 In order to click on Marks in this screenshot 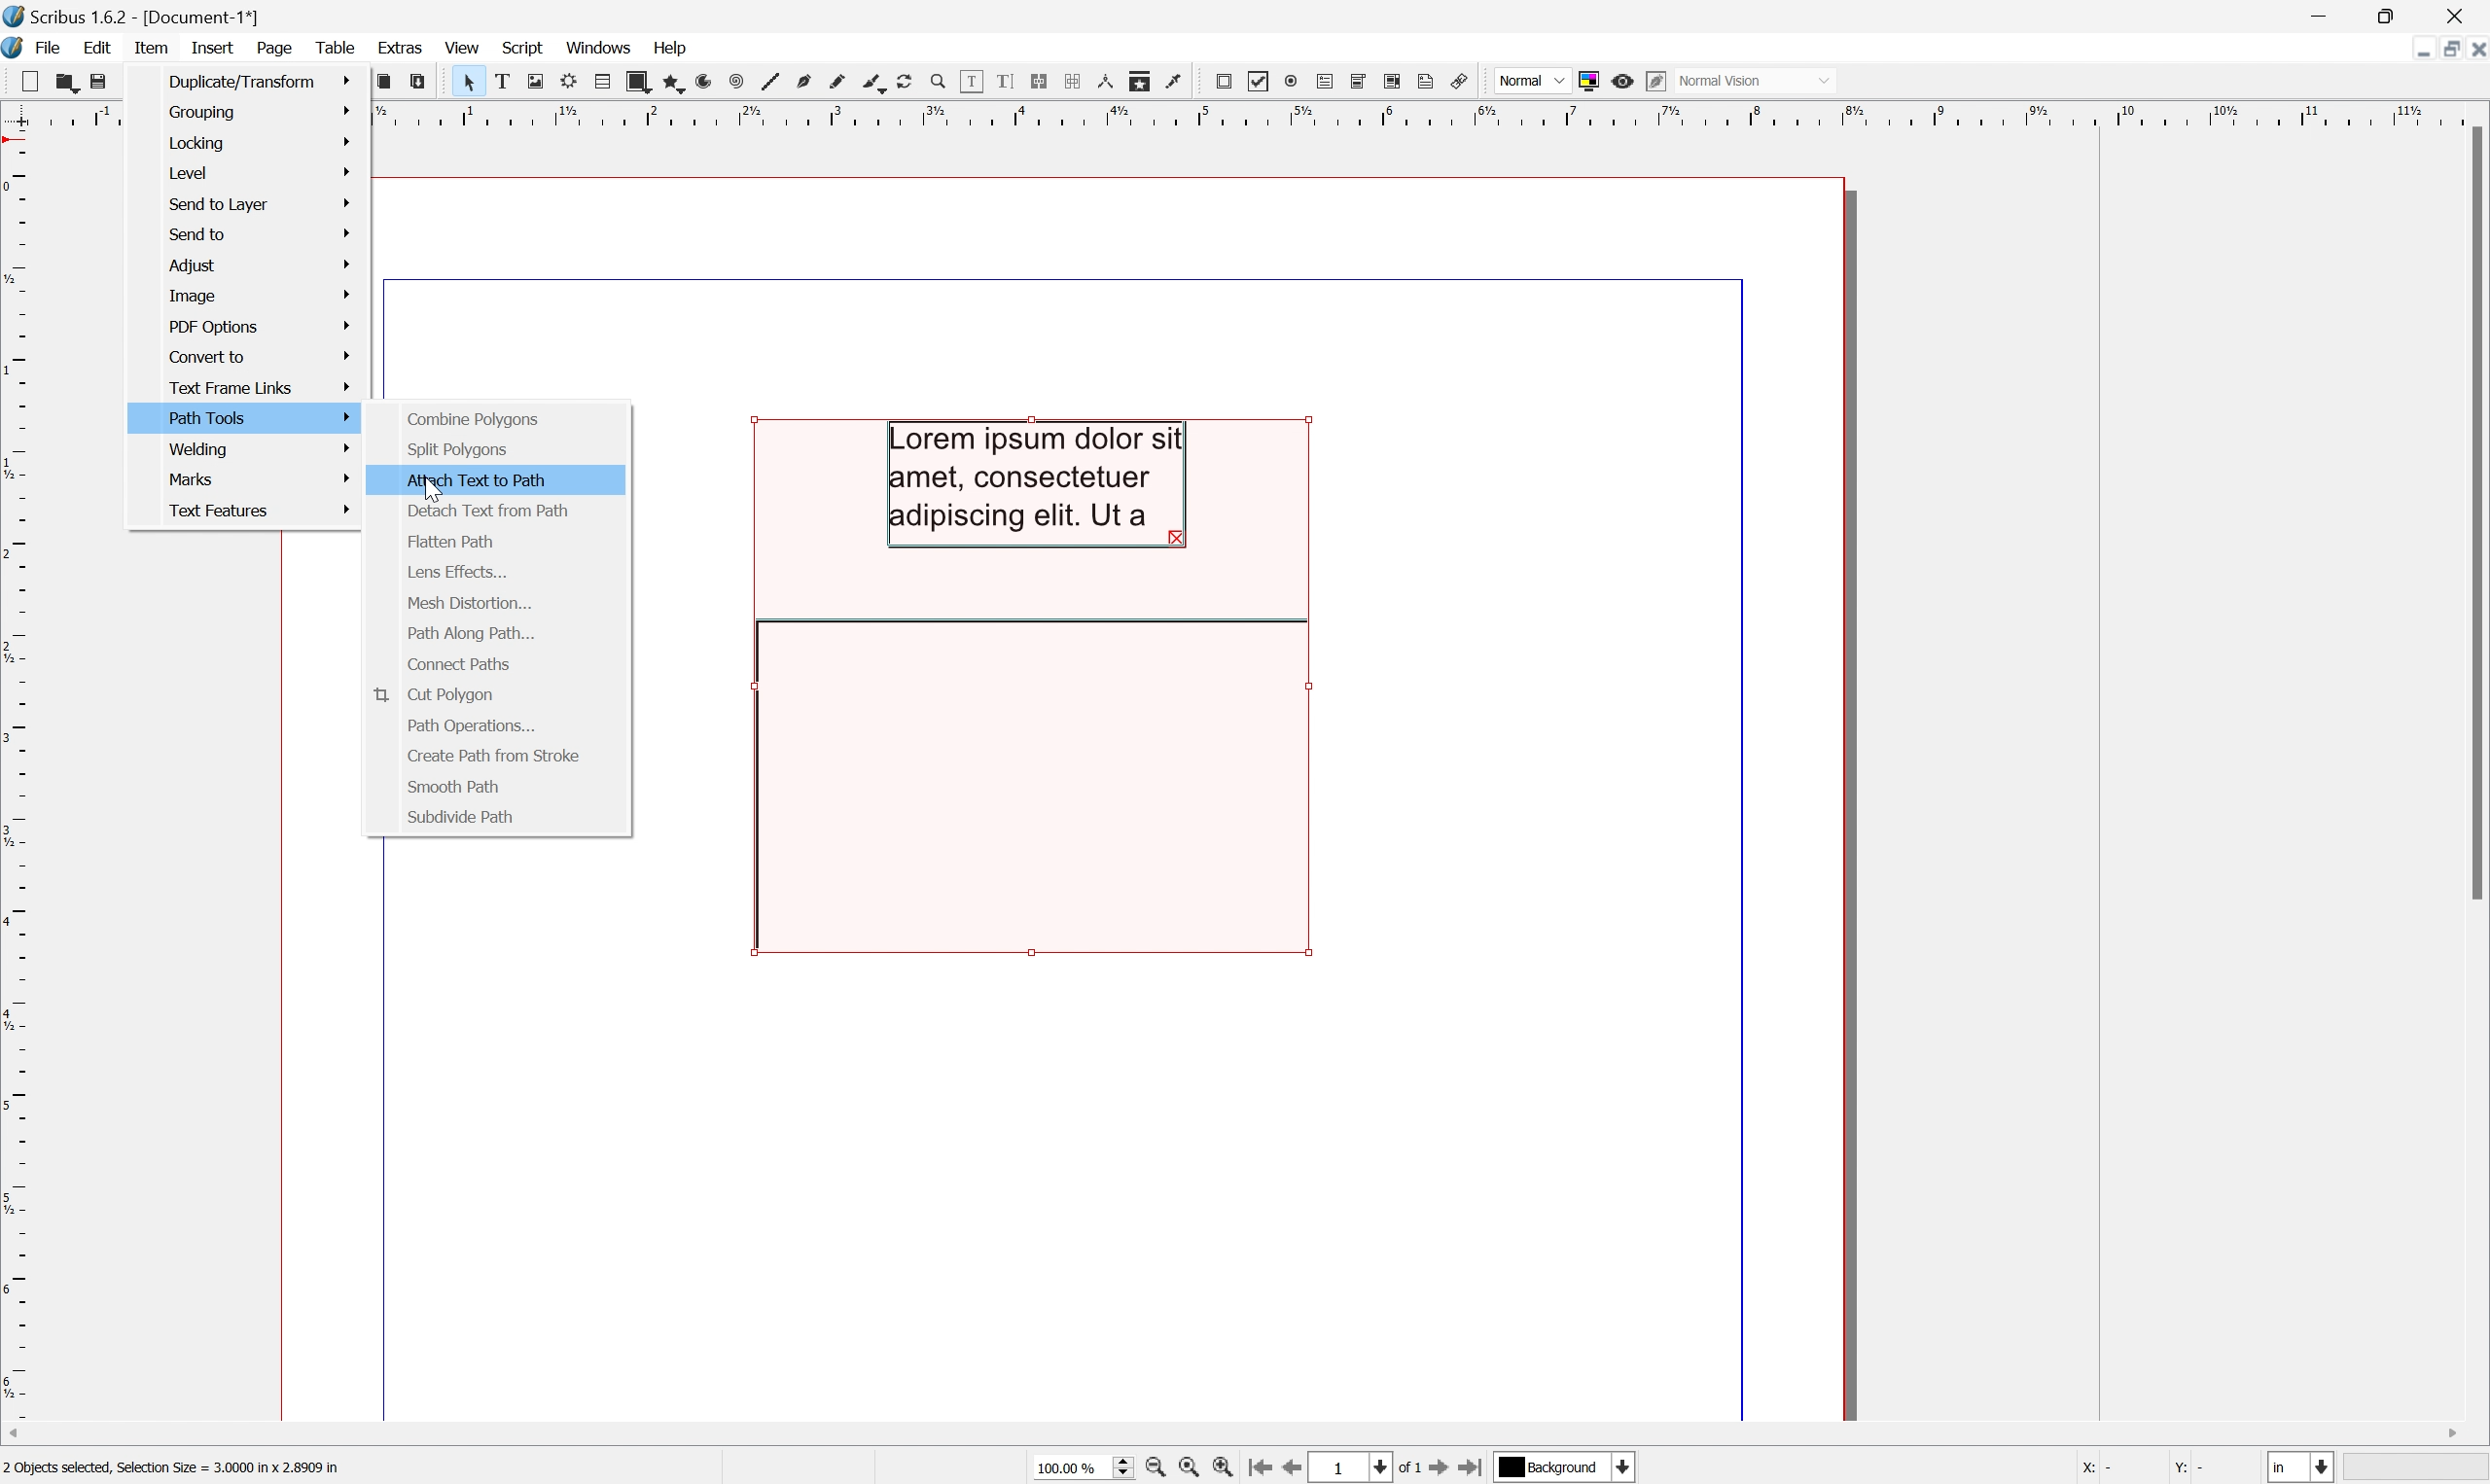, I will do `click(263, 478)`.